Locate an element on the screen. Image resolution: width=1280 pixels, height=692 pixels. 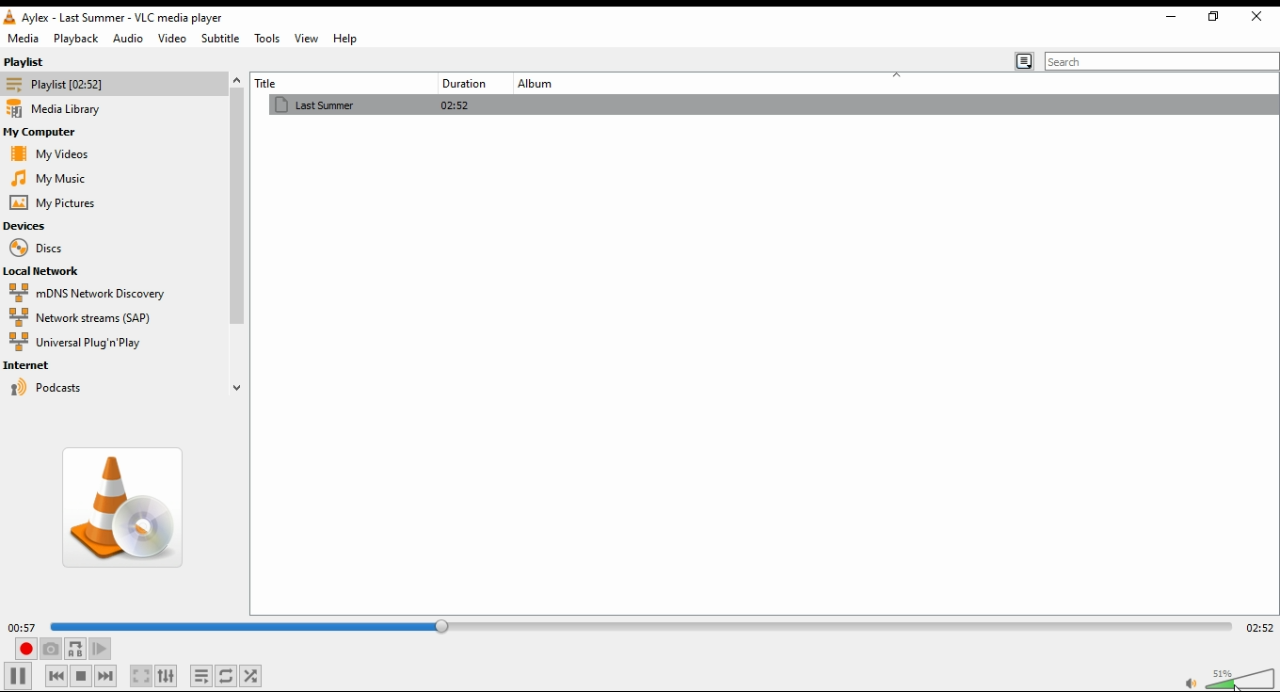
audio is located at coordinates (127, 38).